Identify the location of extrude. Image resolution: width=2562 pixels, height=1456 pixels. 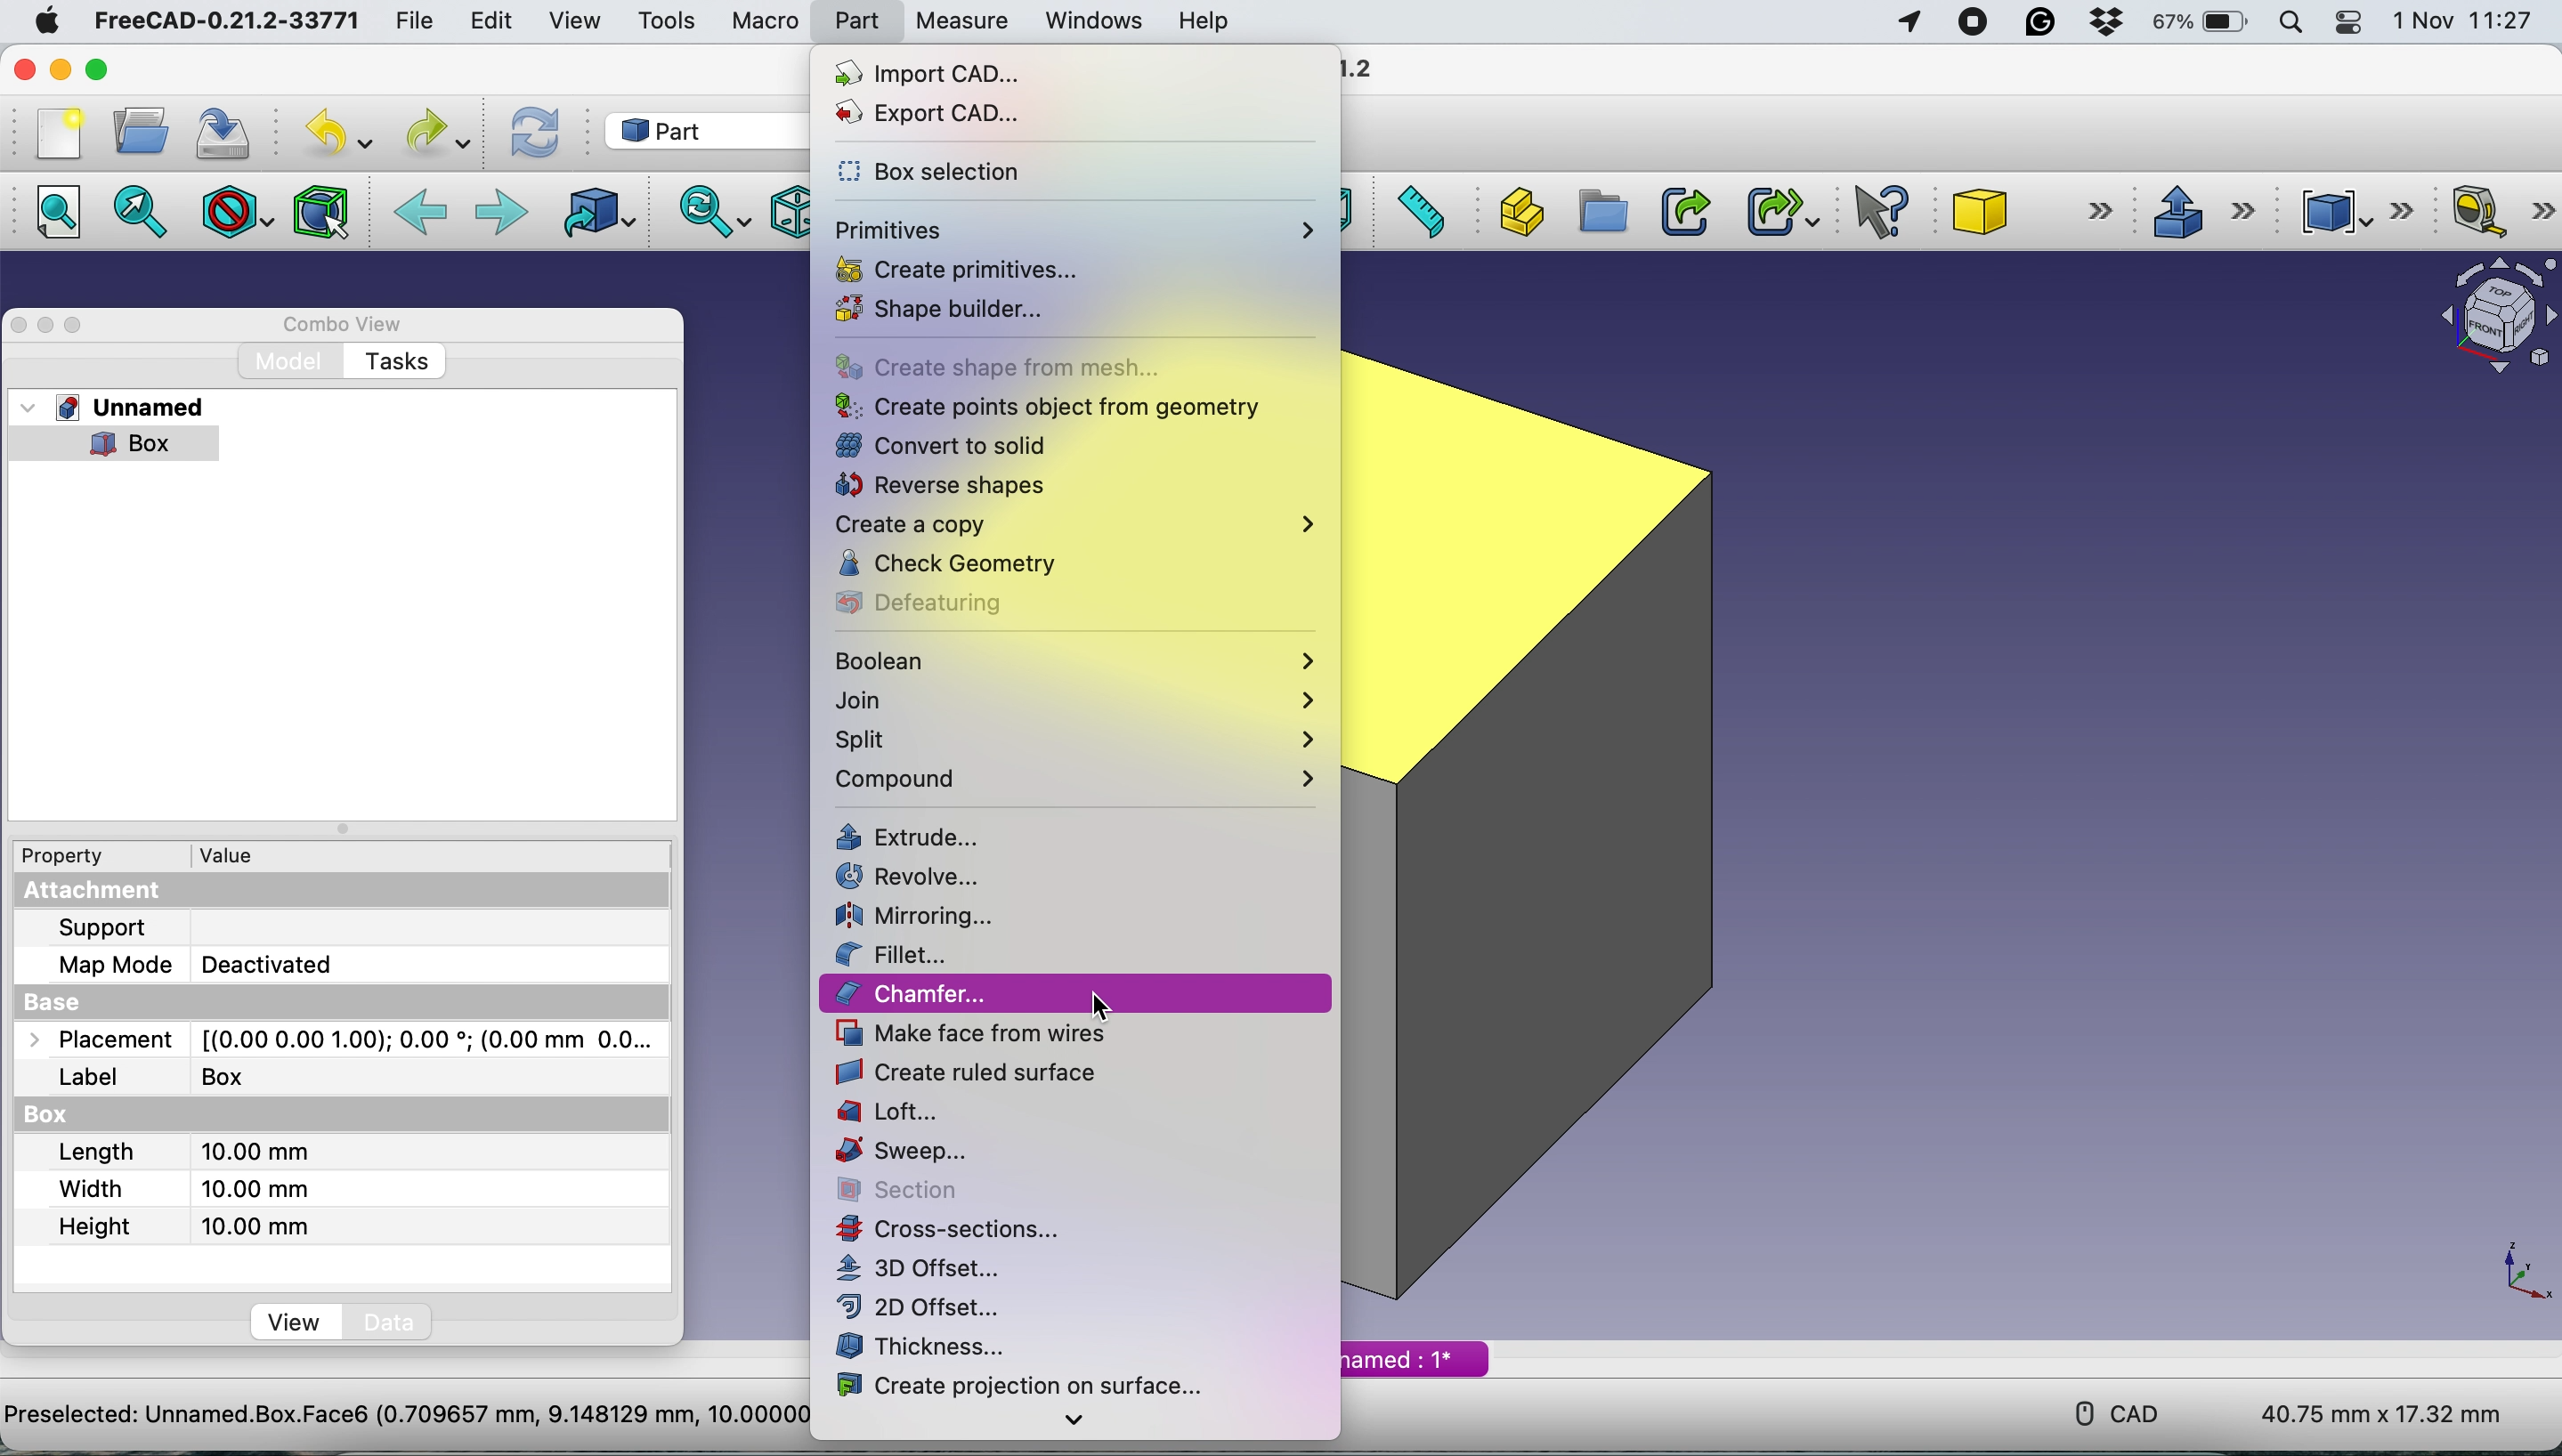
(912, 839).